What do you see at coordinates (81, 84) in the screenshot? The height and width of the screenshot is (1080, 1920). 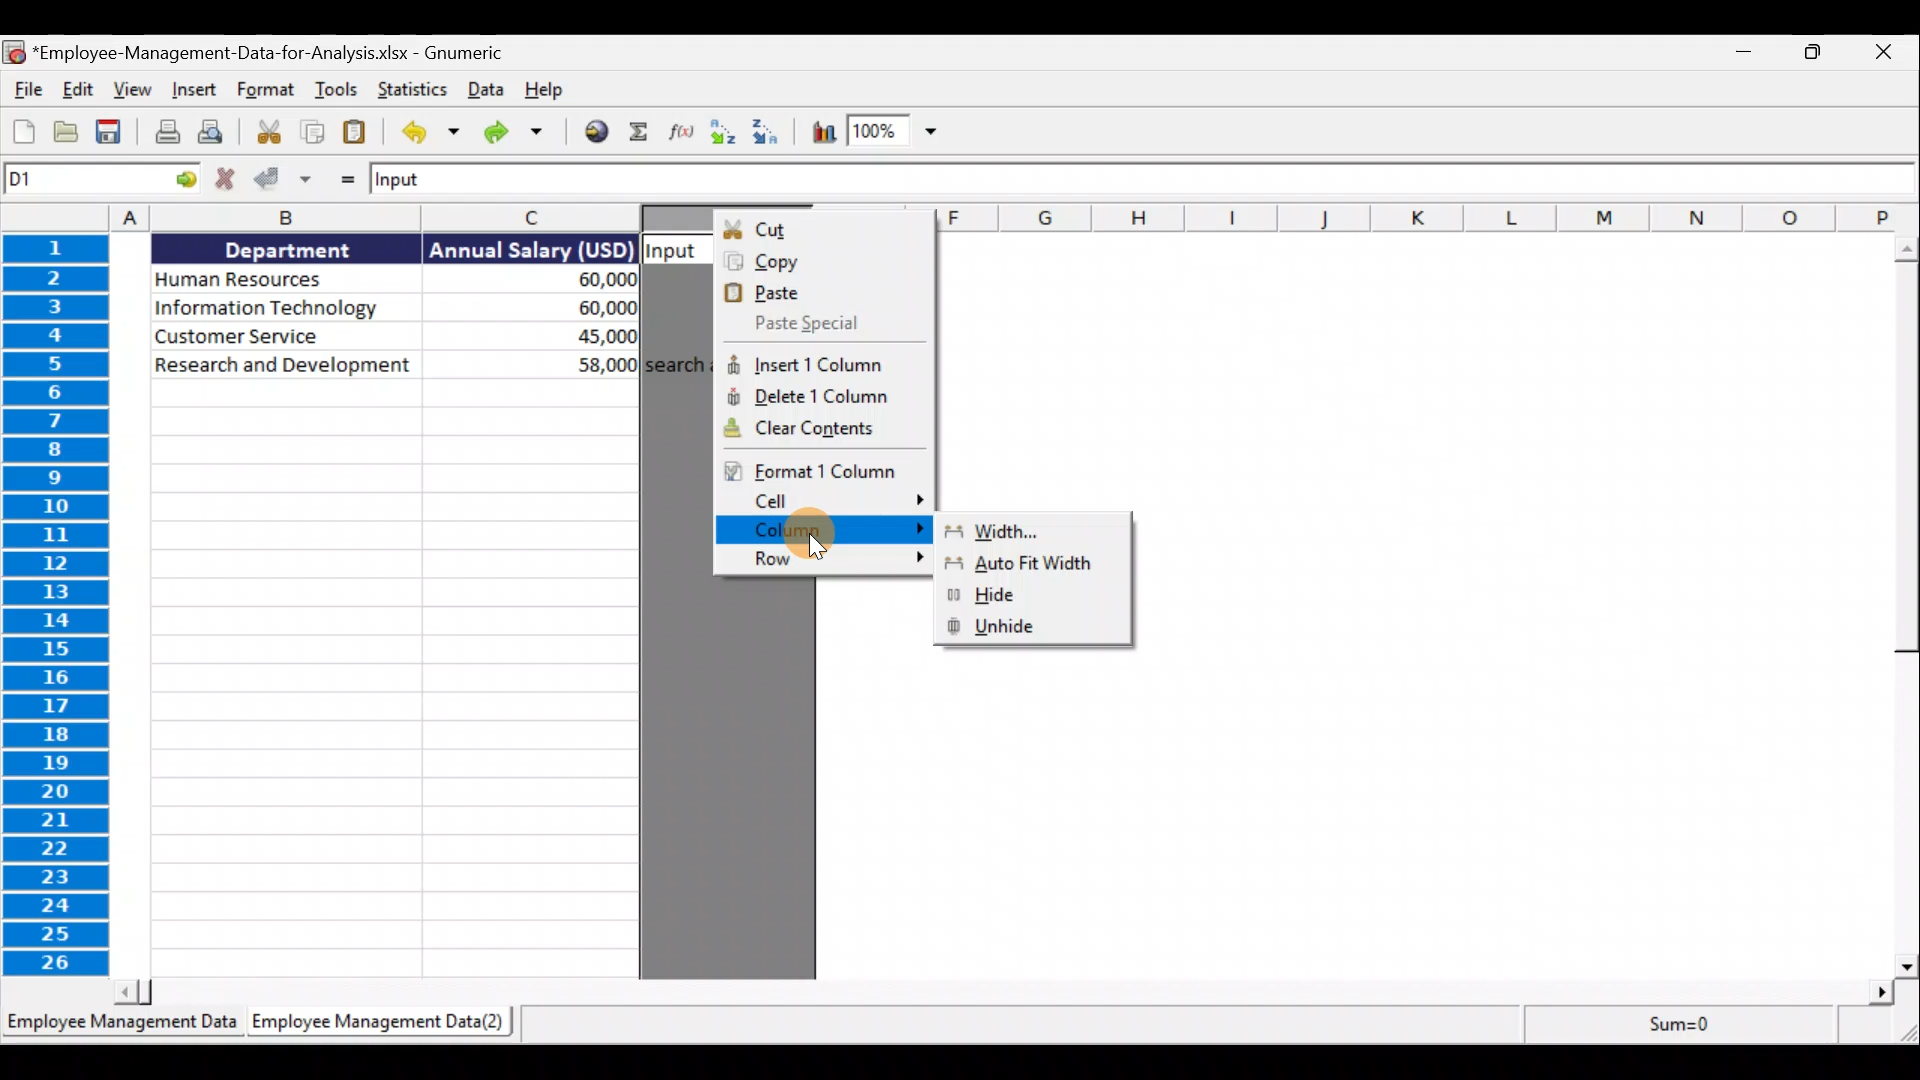 I see `Edit` at bounding box center [81, 84].